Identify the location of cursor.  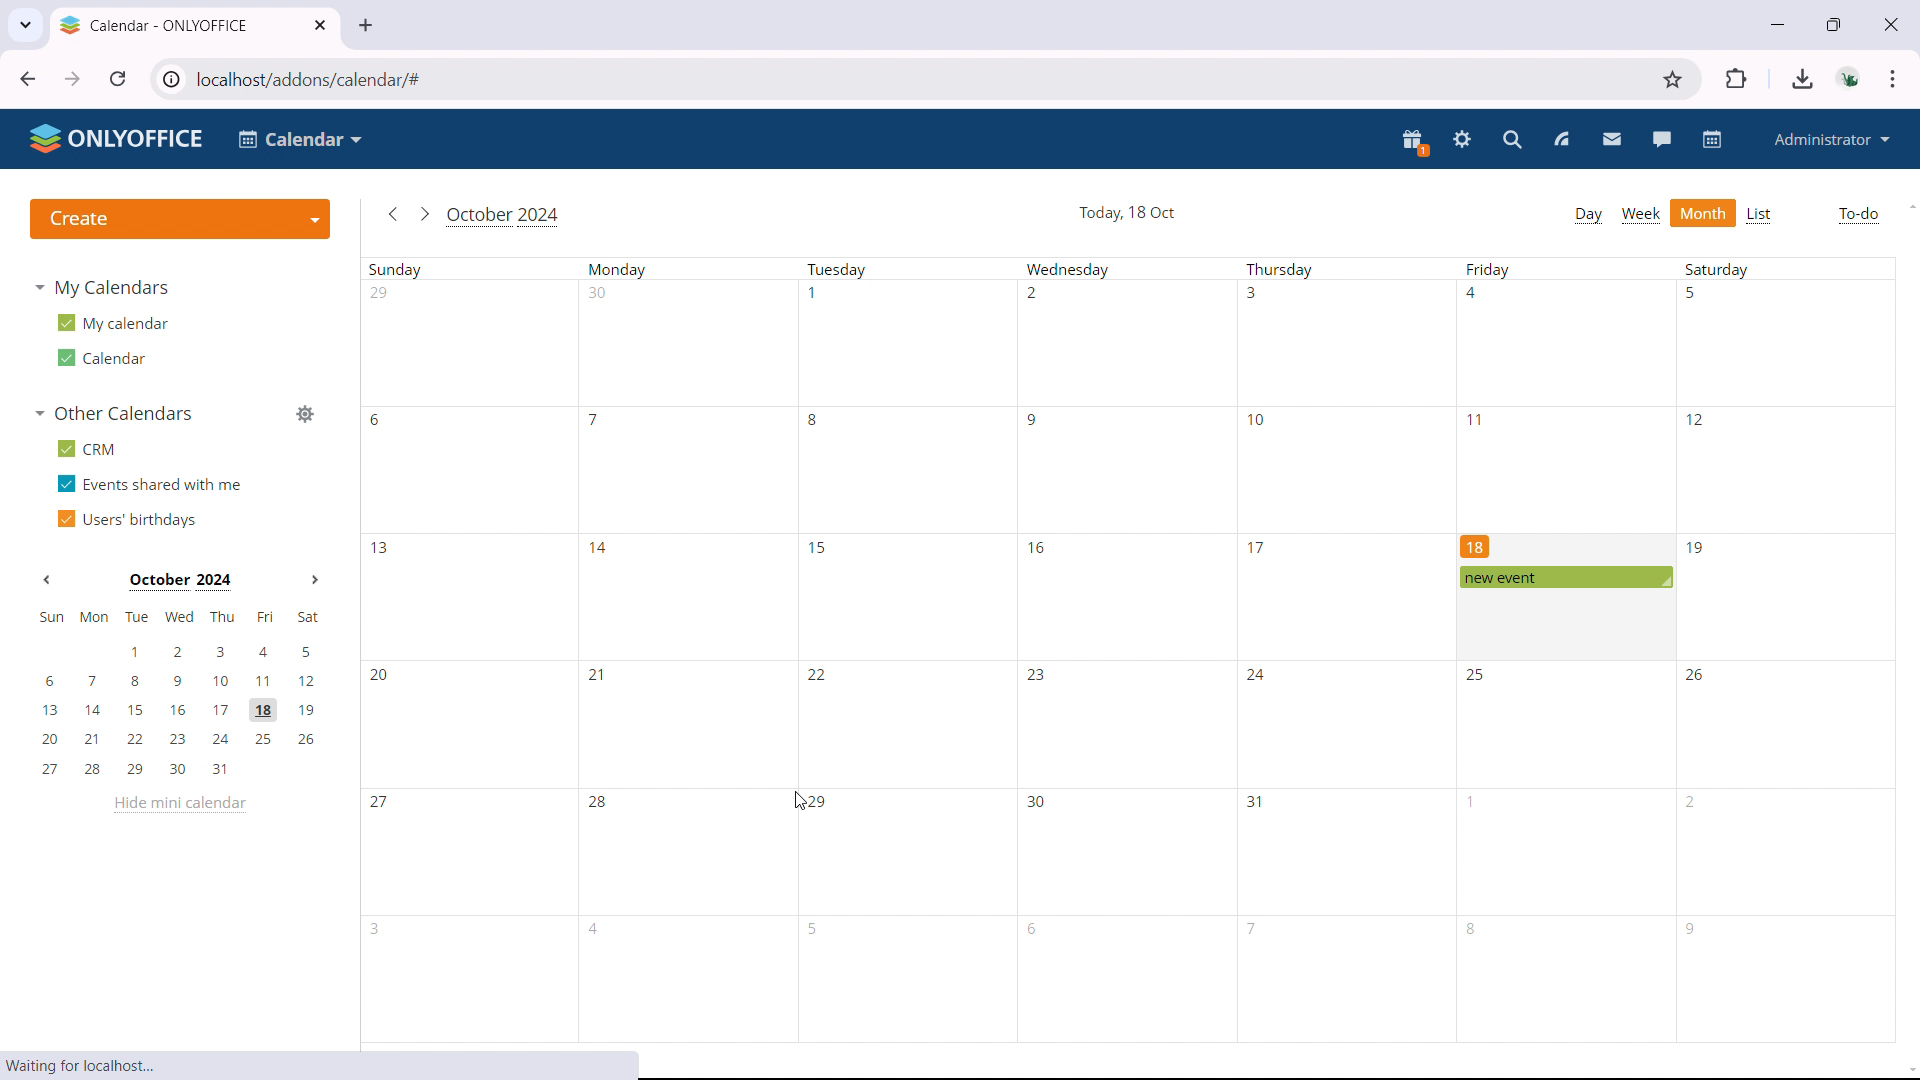
(801, 803).